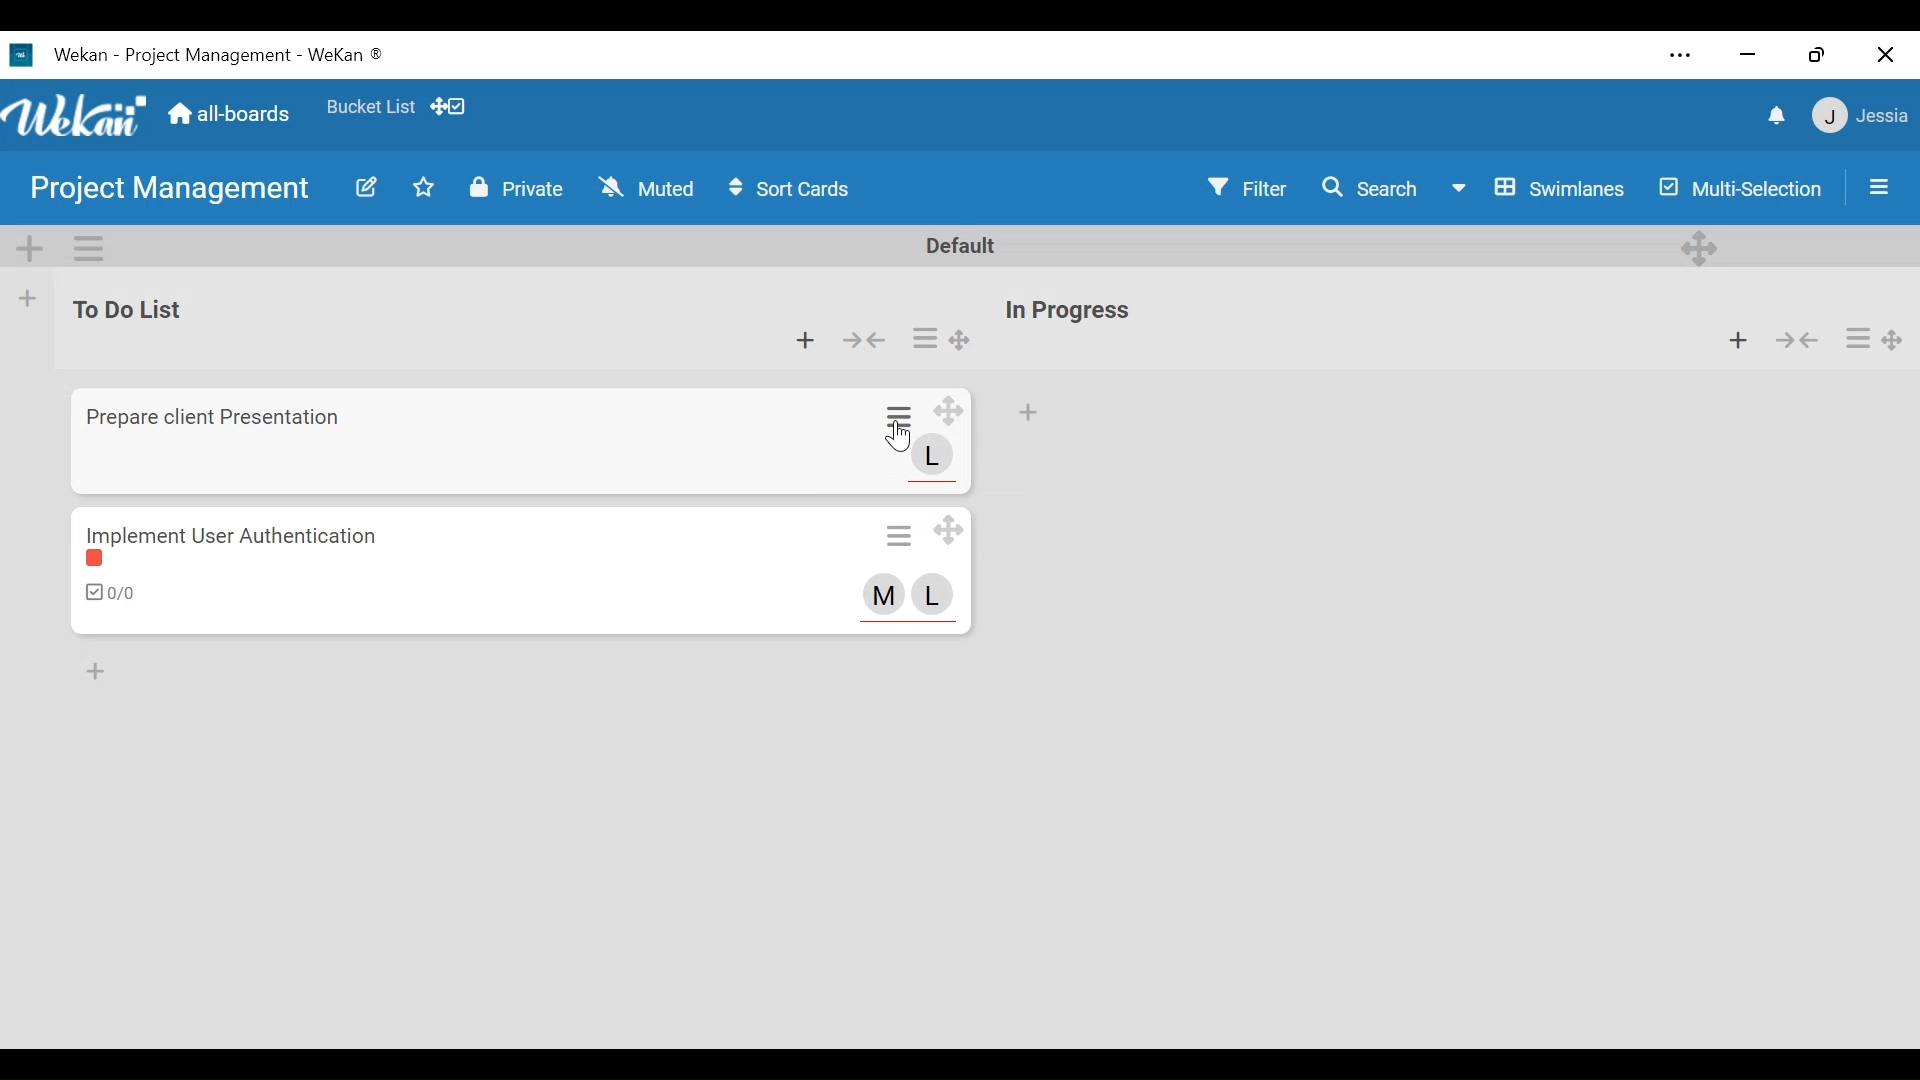  What do you see at coordinates (1736, 189) in the screenshot?
I see `Multi-Selection` at bounding box center [1736, 189].